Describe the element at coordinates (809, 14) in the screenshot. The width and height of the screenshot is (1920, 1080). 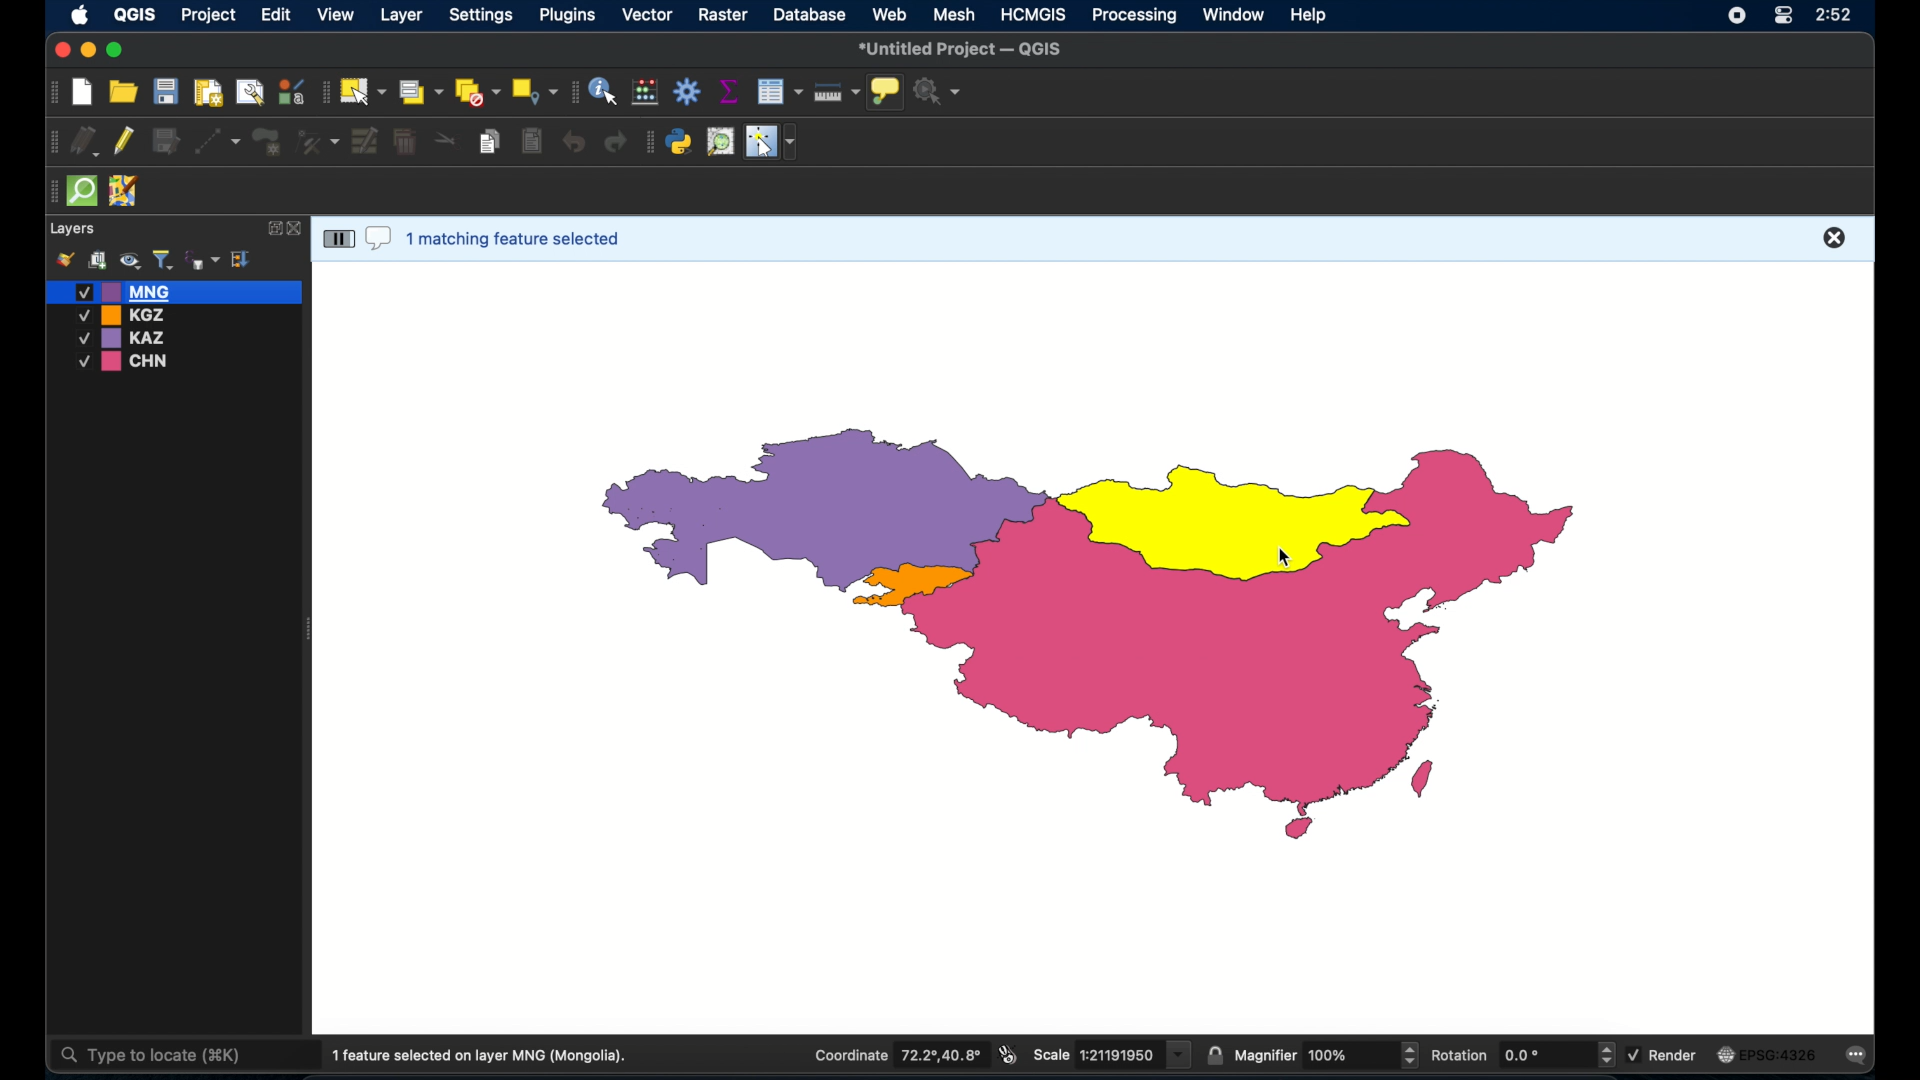
I see `database` at that location.